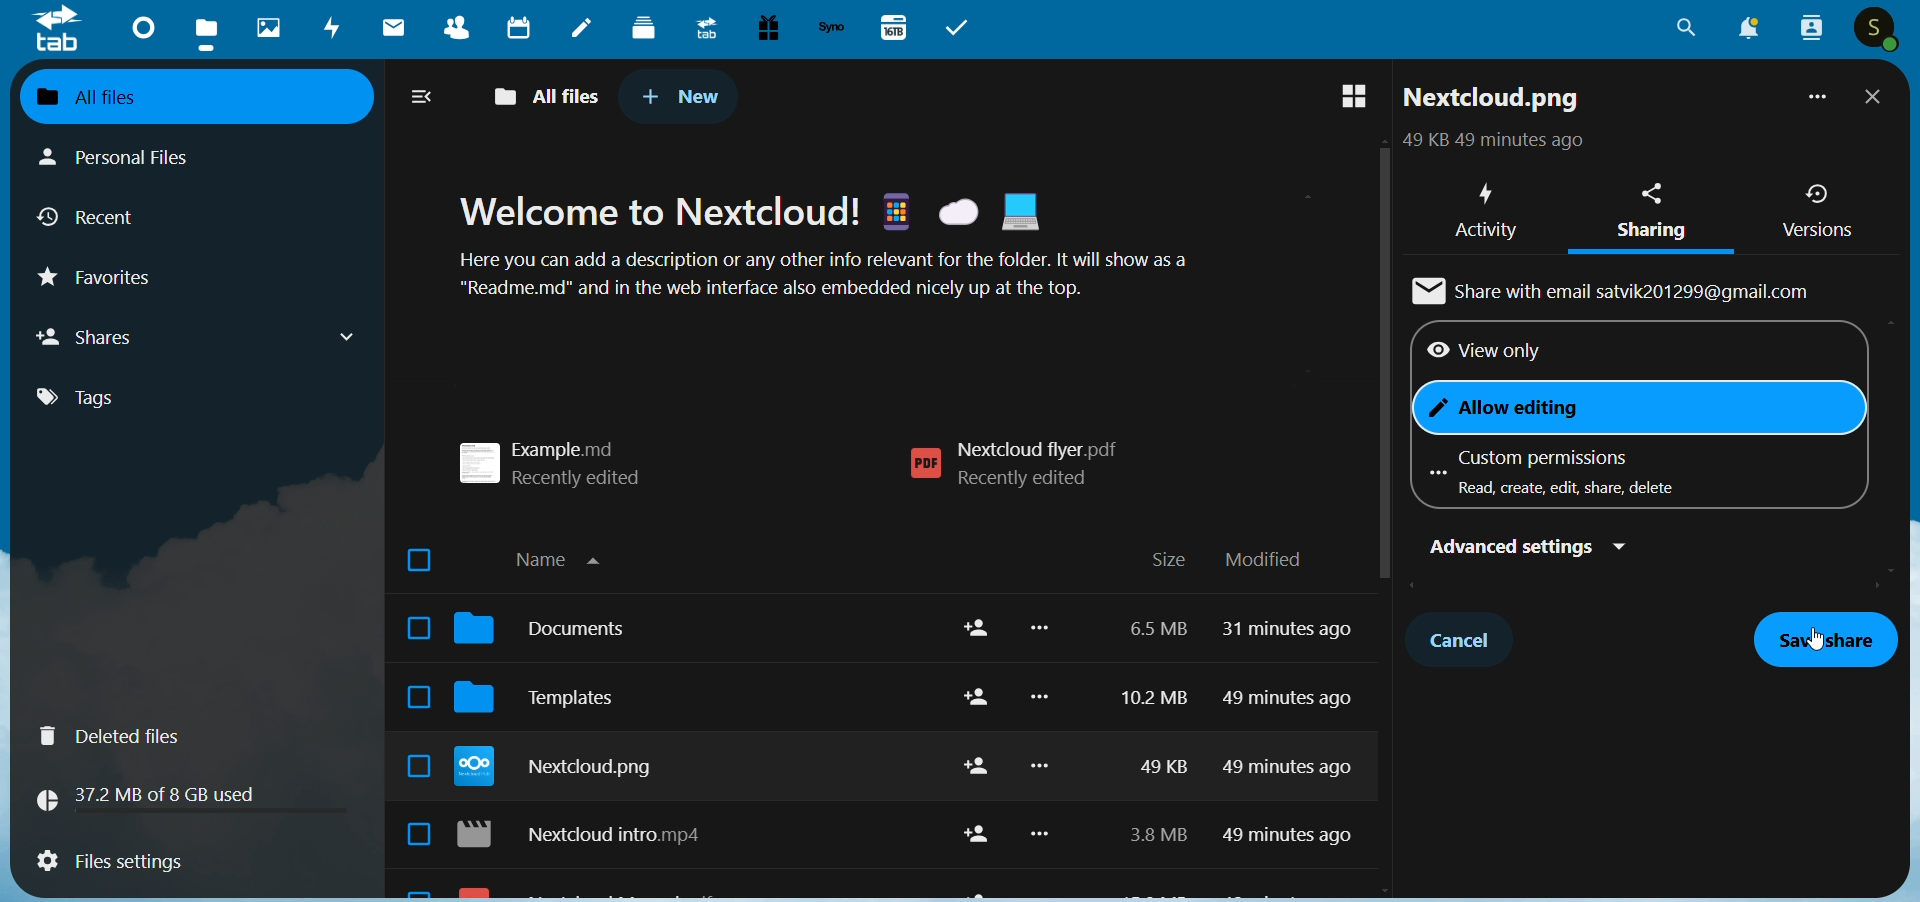 The width and height of the screenshot is (1920, 902). I want to click on name, so click(568, 556).